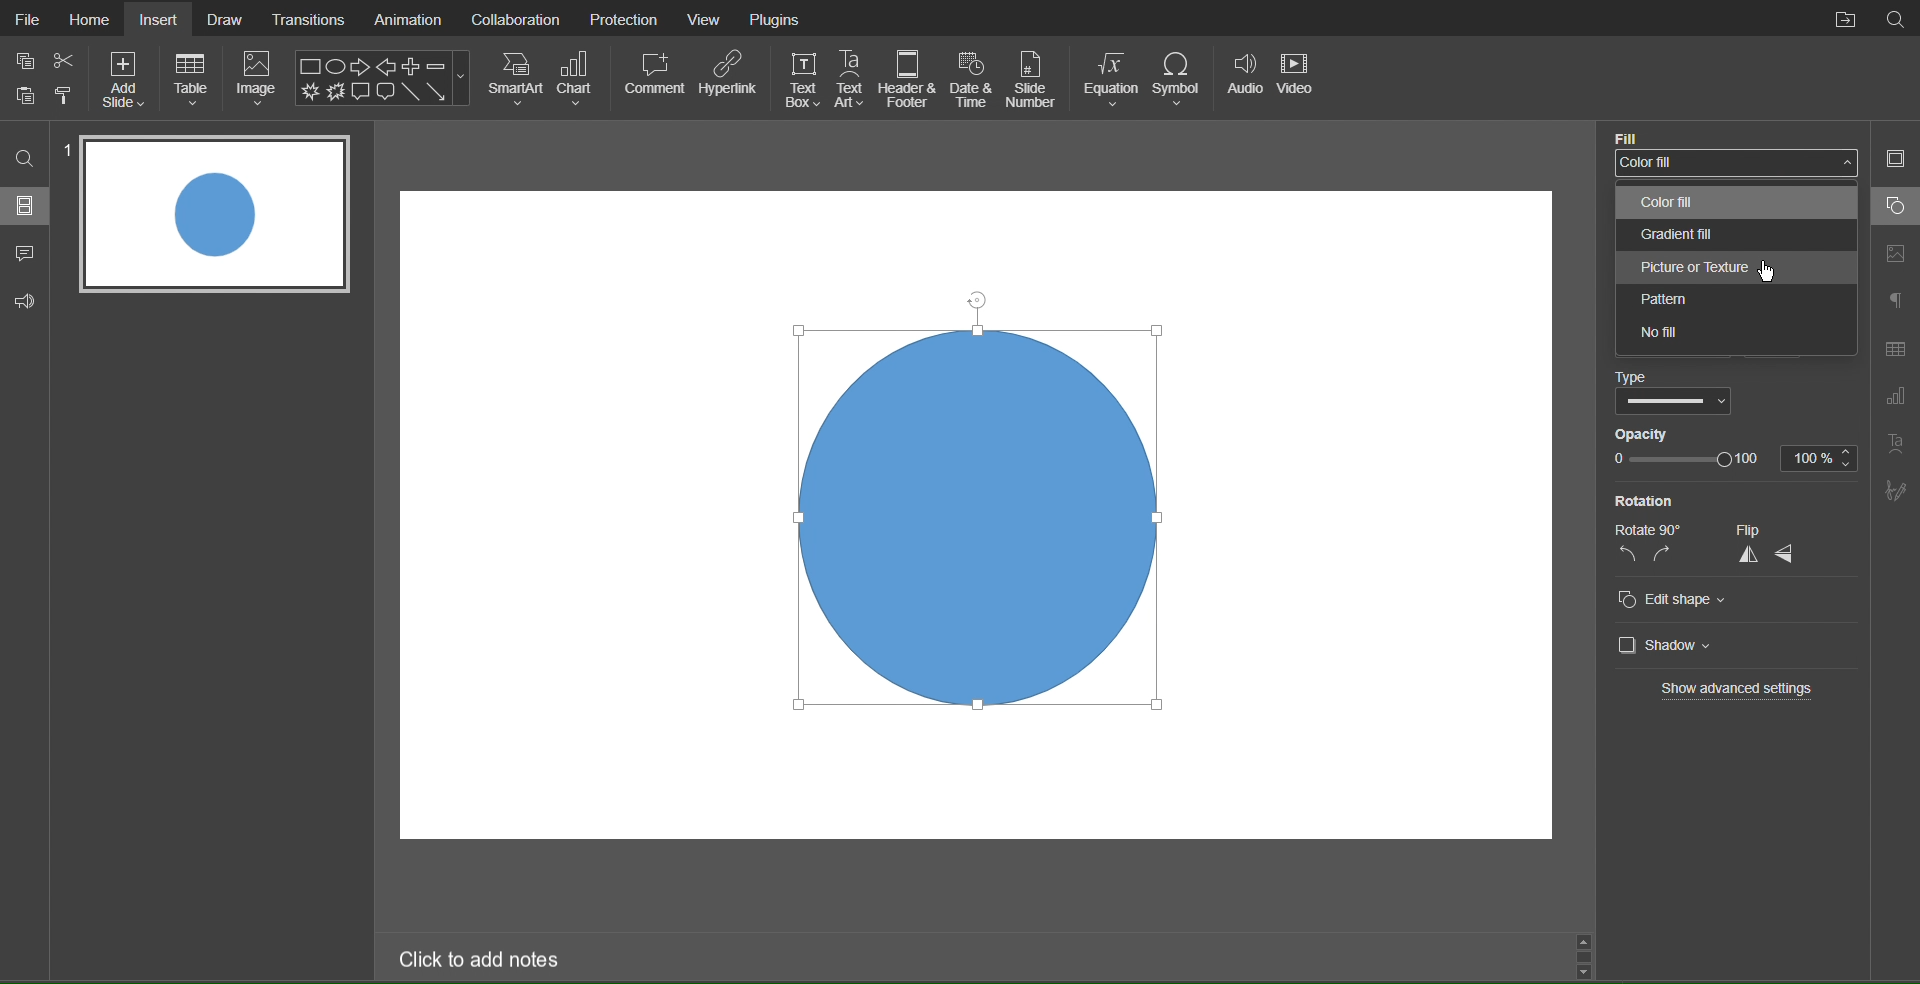  Describe the element at coordinates (407, 20) in the screenshot. I see `Animation` at that location.